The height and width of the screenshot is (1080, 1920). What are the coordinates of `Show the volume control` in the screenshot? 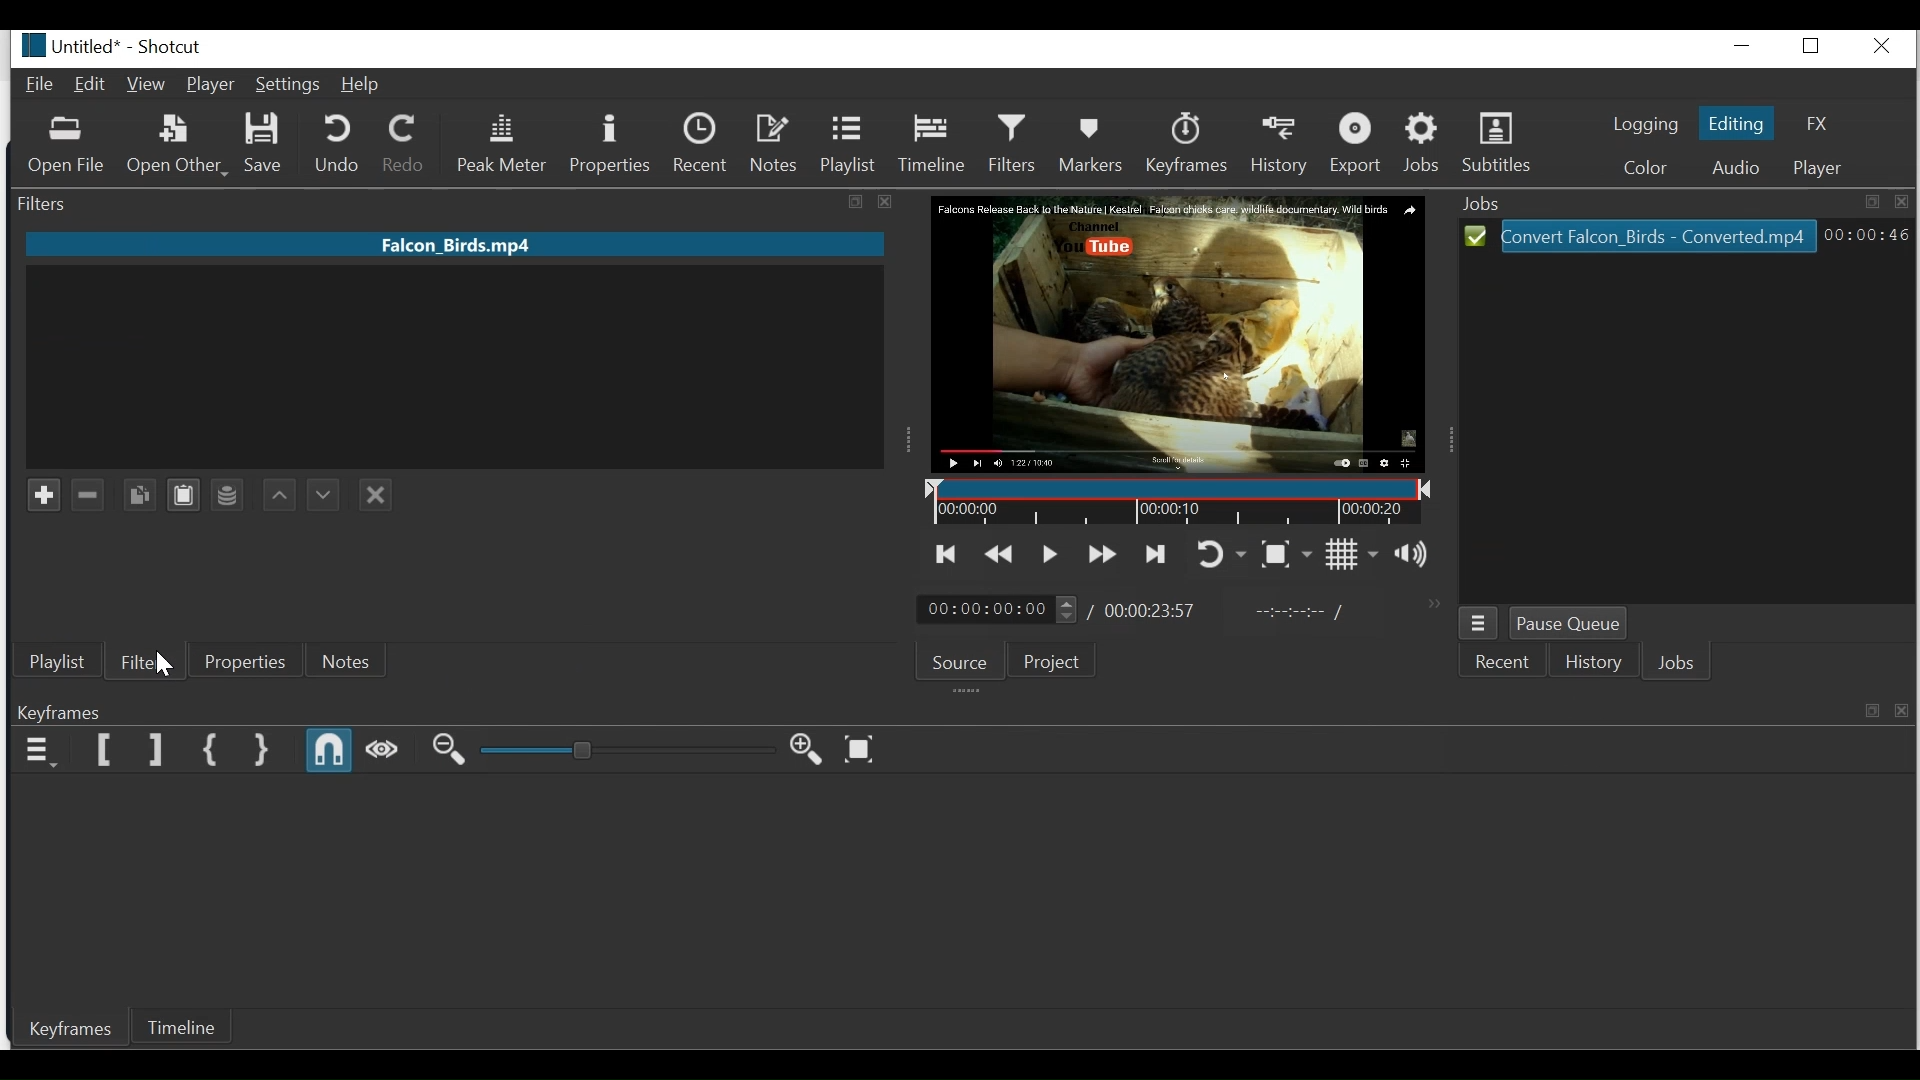 It's located at (1414, 552).